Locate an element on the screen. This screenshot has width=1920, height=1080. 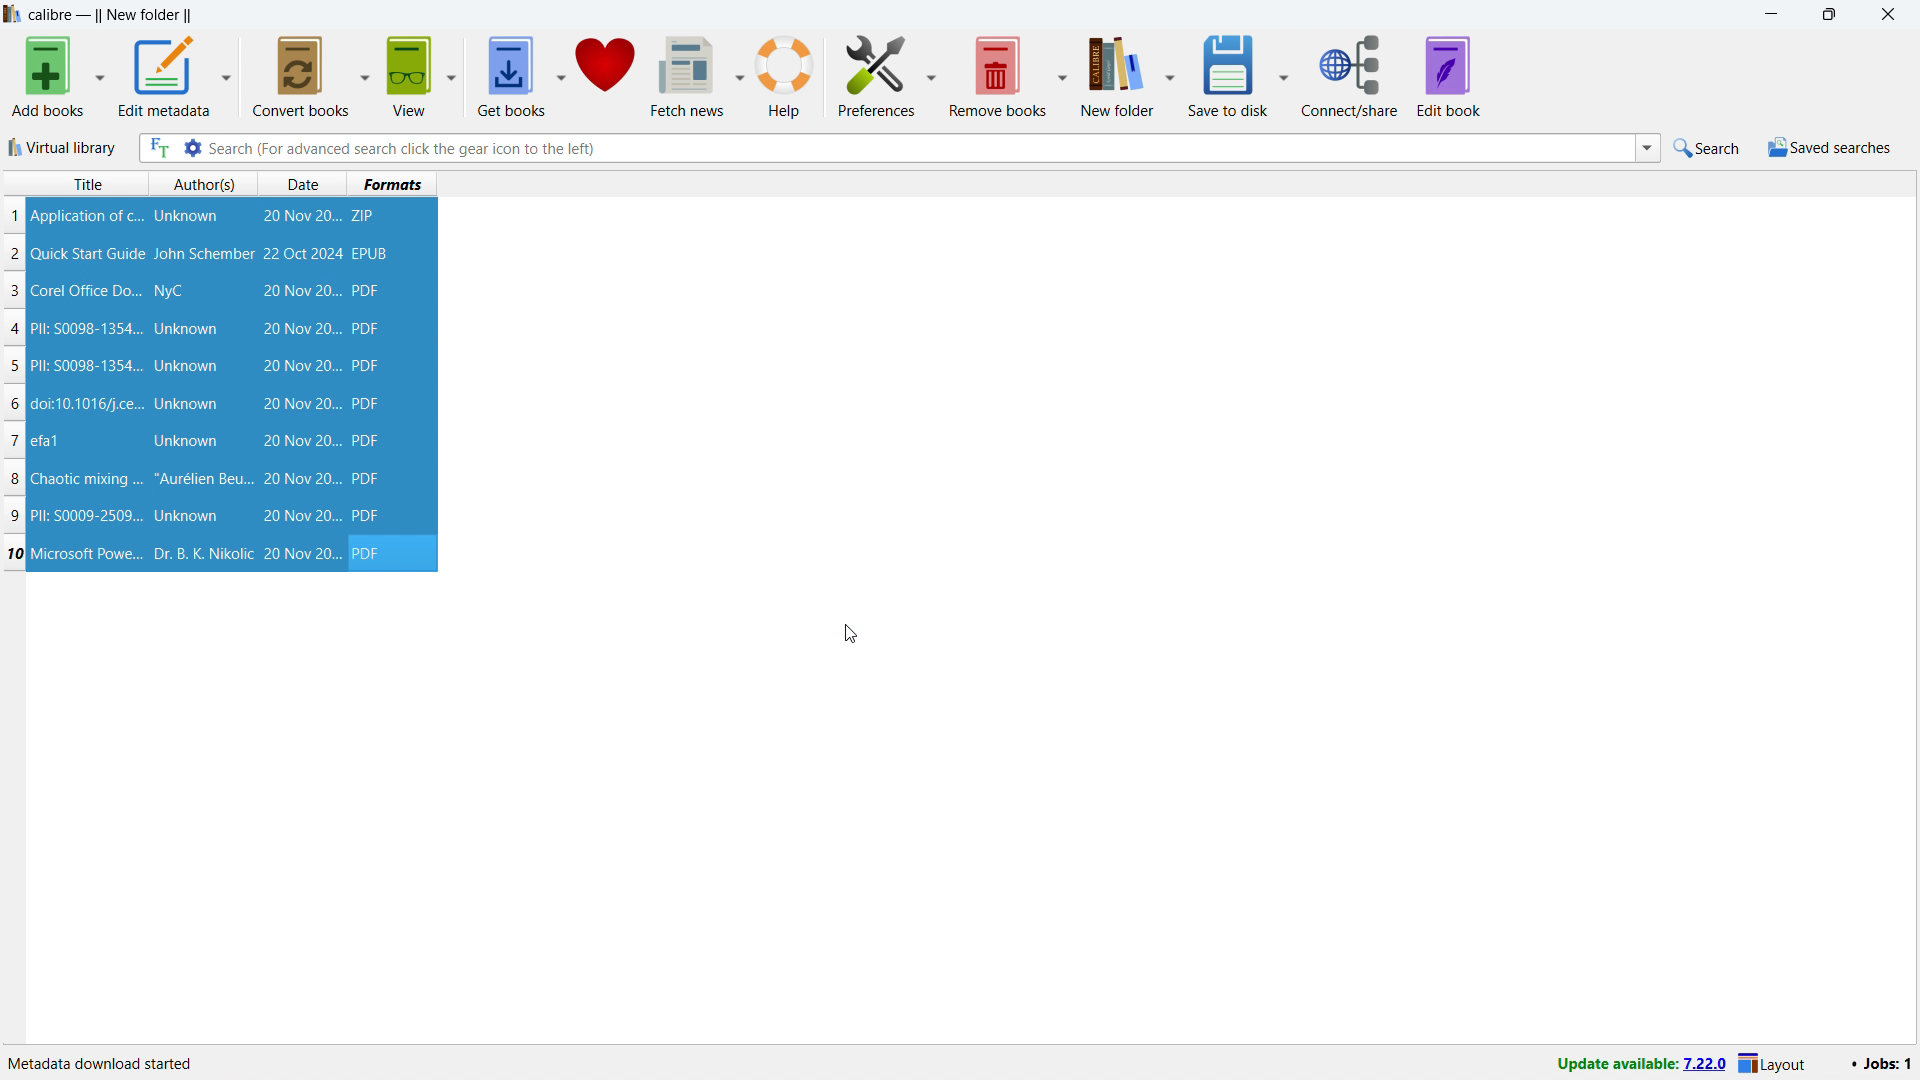
cursor is located at coordinates (849, 634).